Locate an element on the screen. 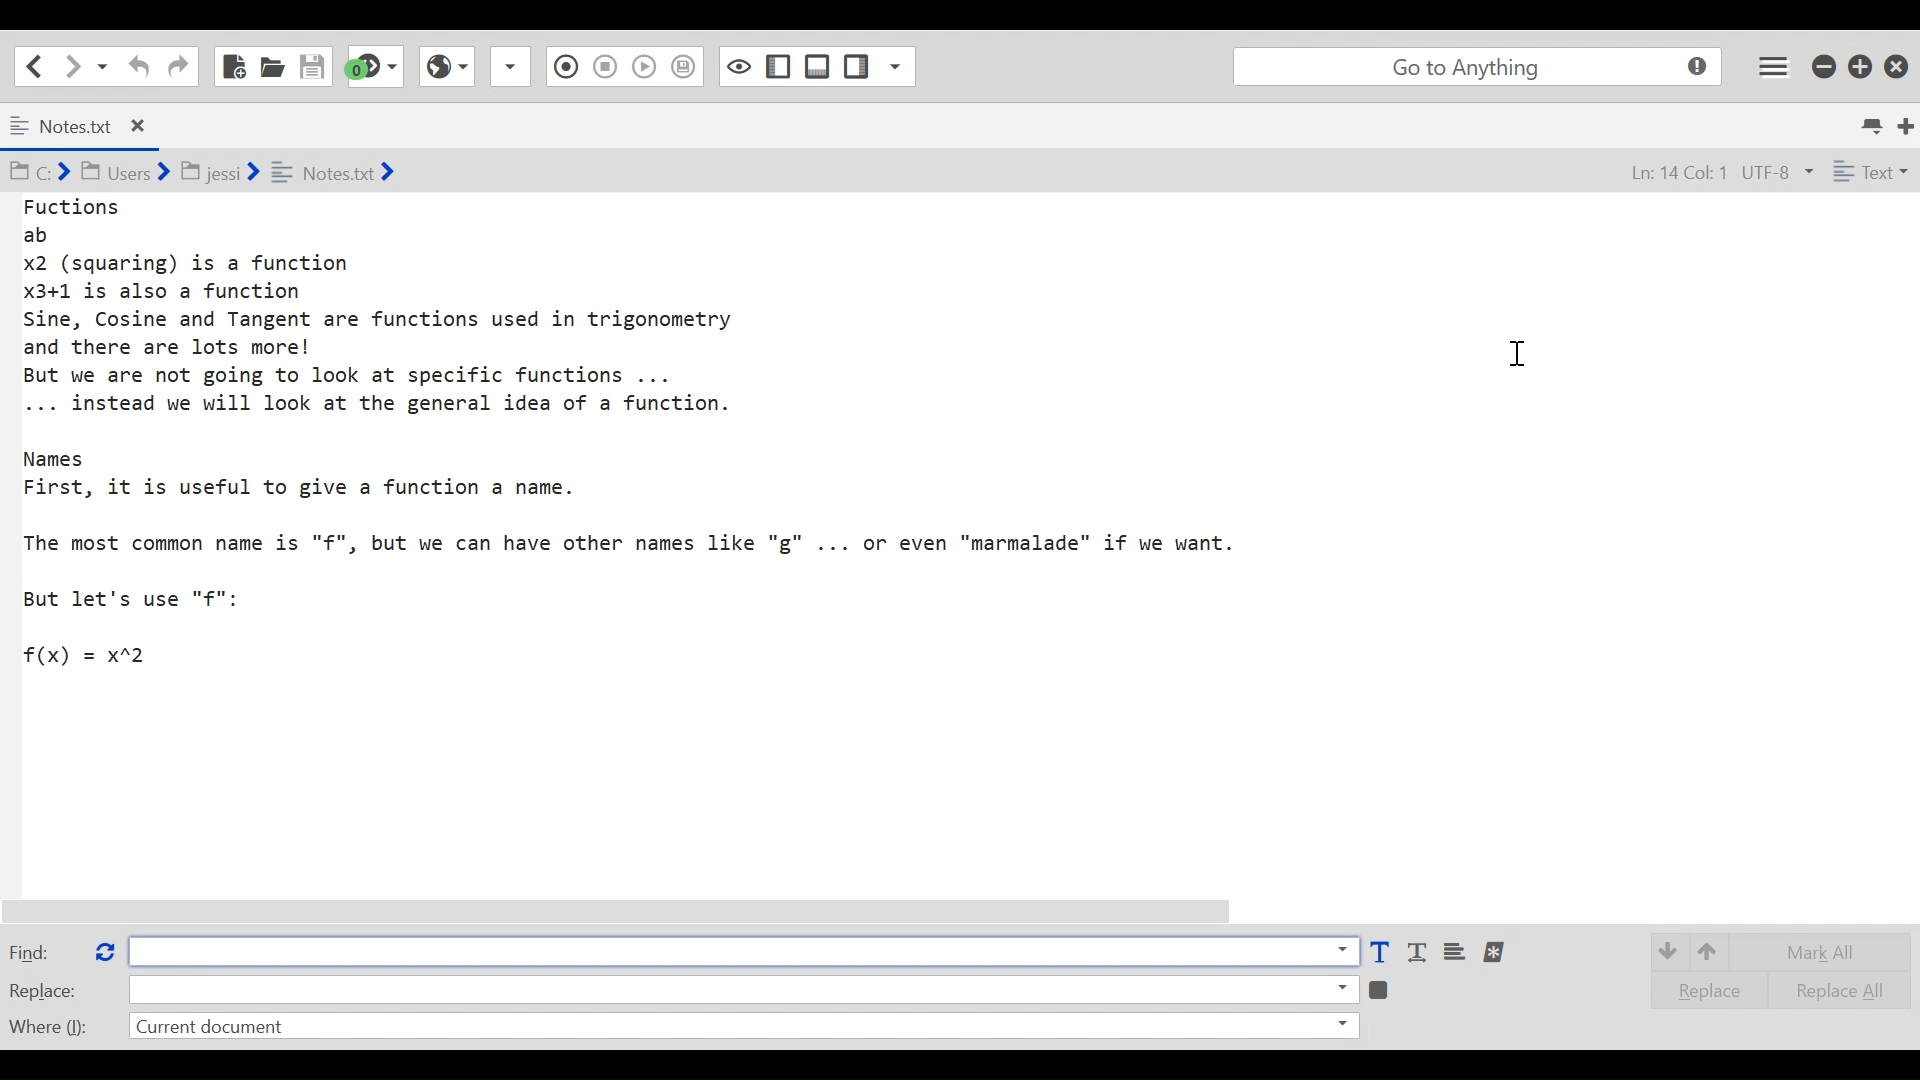 The image size is (1920, 1080). Restore is located at coordinates (1861, 65).